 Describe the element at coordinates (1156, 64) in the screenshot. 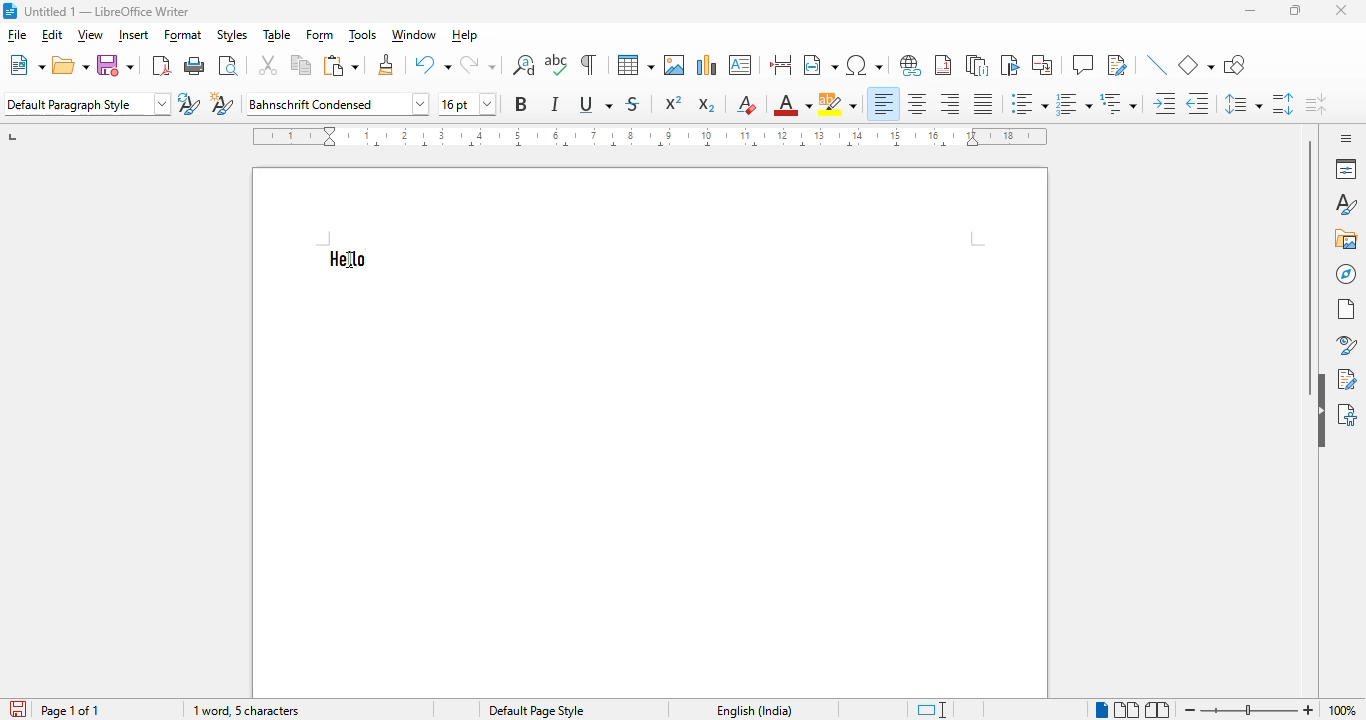

I see `insert line` at that location.